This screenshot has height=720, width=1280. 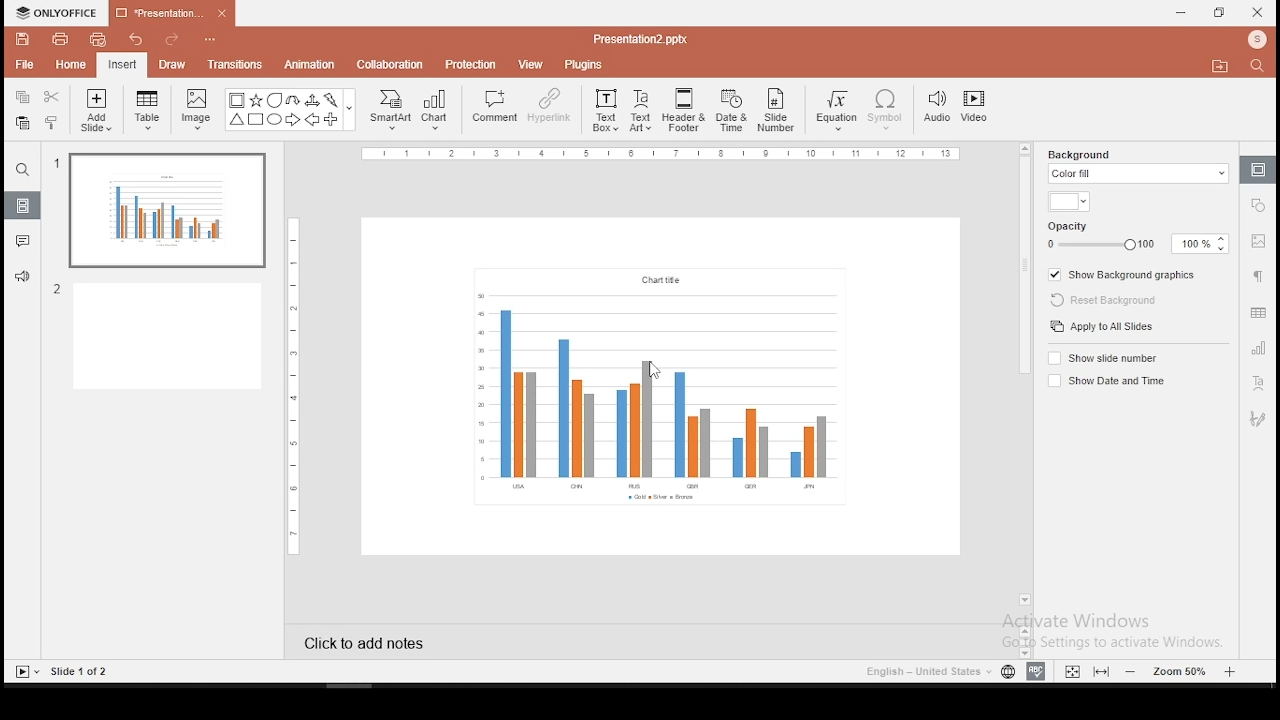 What do you see at coordinates (150, 112) in the screenshot?
I see `table` at bounding box center [150, 112].